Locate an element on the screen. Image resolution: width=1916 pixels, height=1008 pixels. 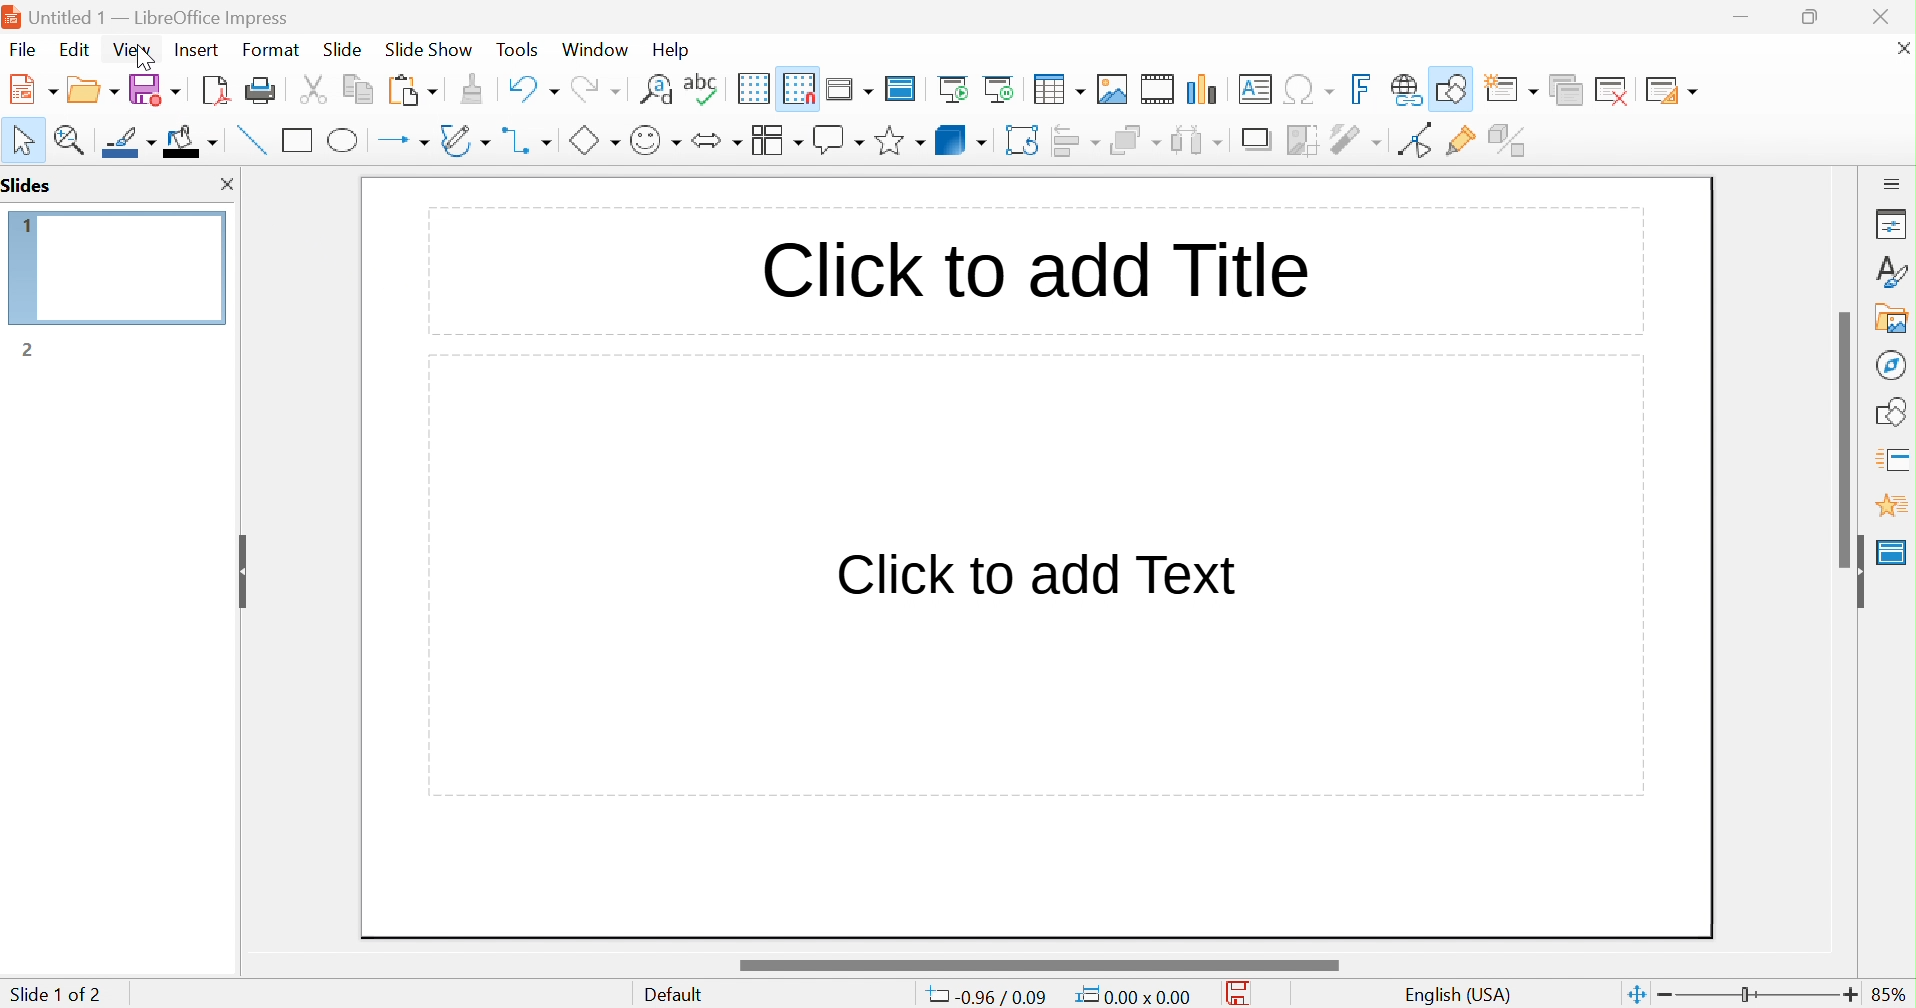
start from current slide is located at coordinates (1004, 88).